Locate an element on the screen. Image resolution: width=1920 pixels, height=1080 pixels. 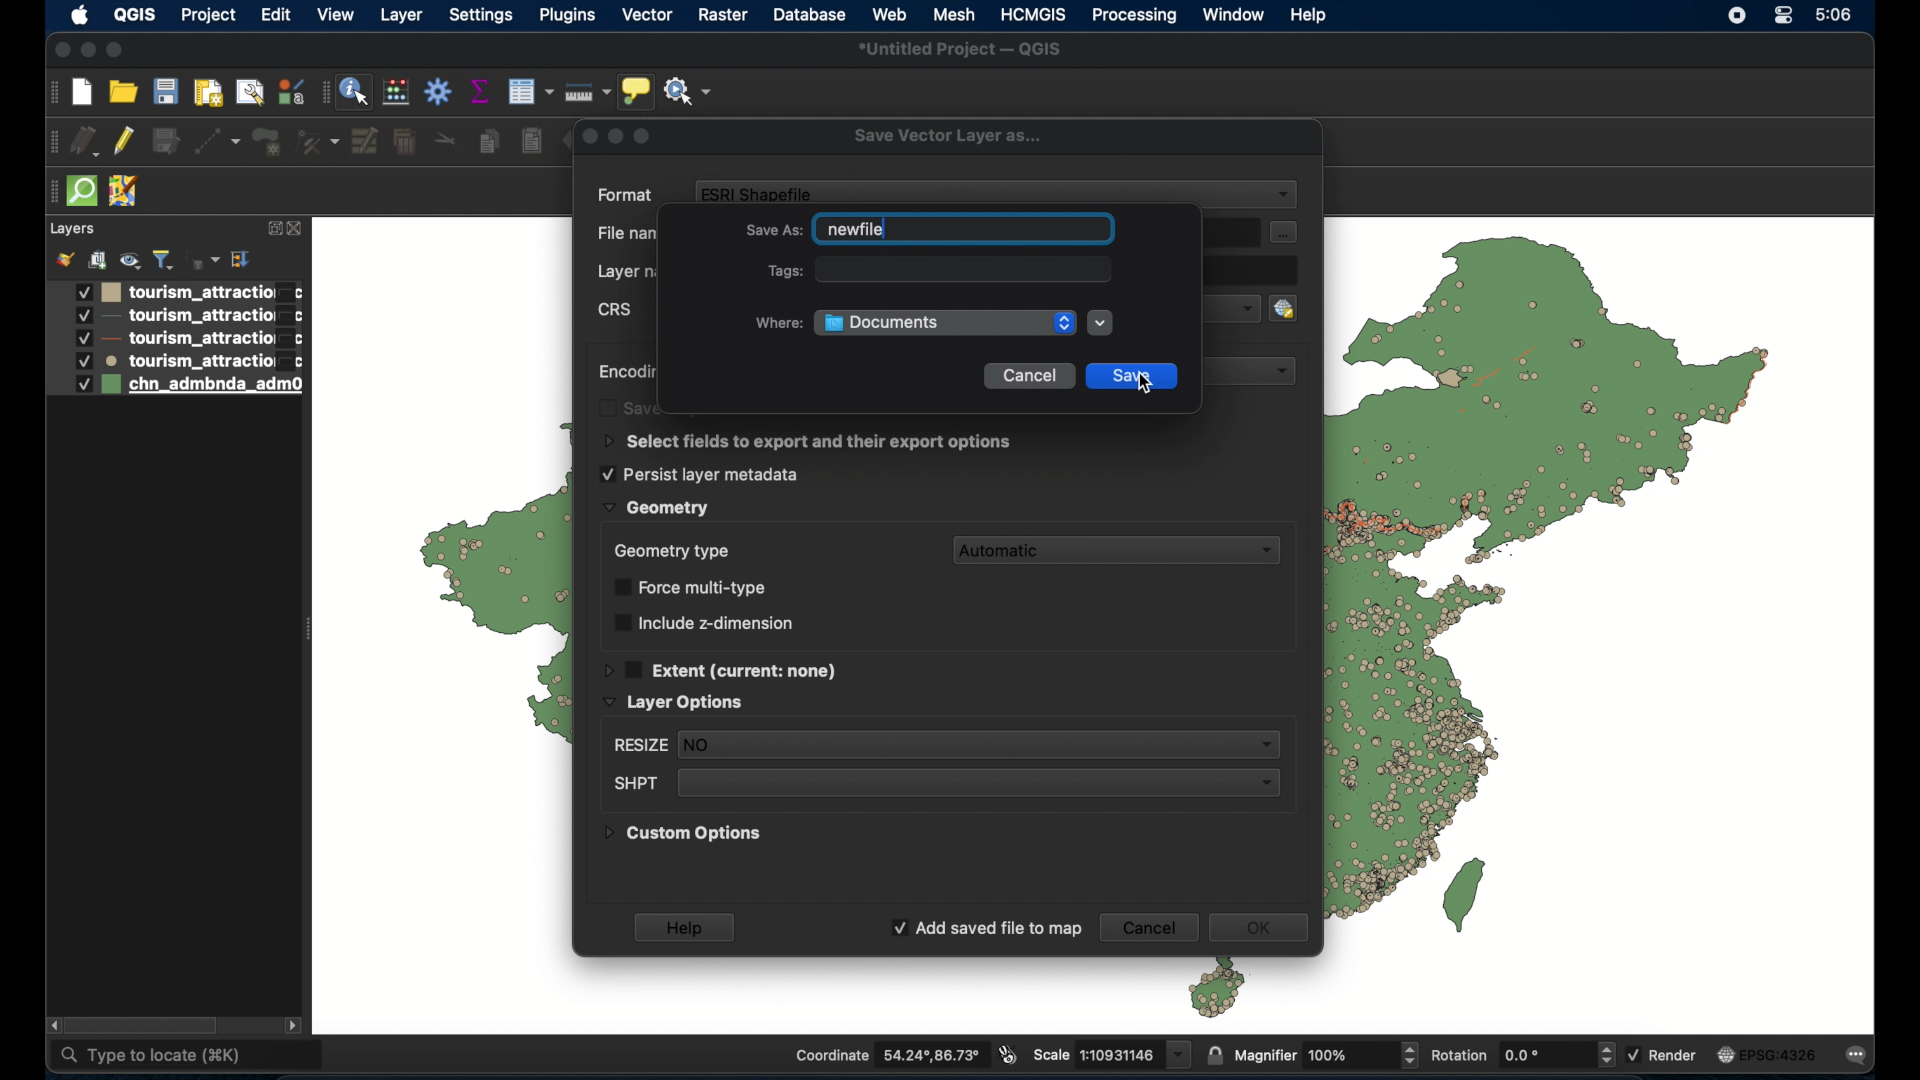
paste features is located at coordinates (533, 142).